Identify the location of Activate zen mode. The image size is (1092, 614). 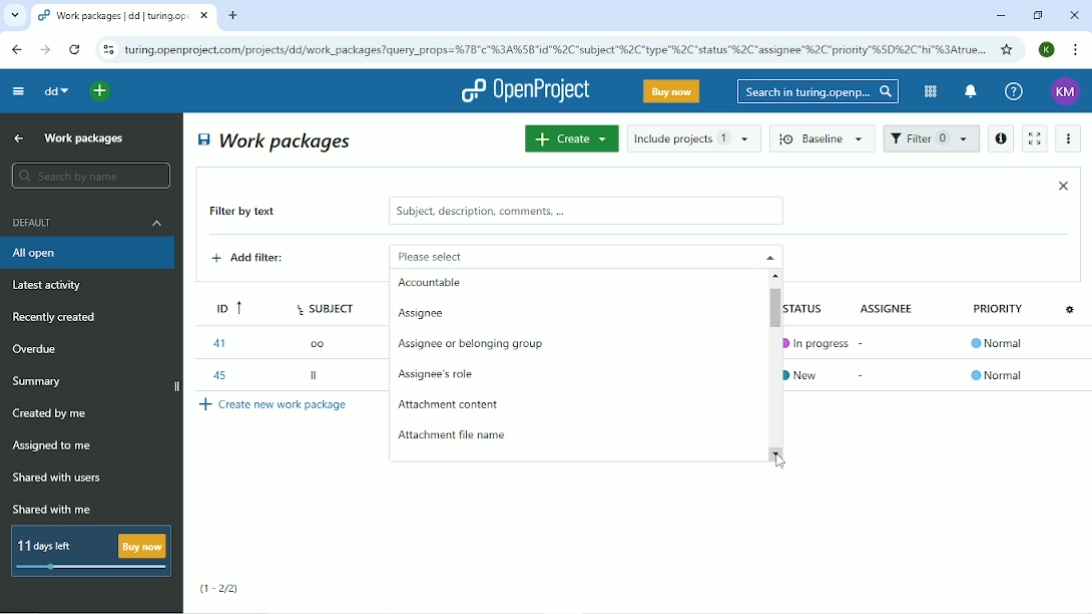
(1033, 138).